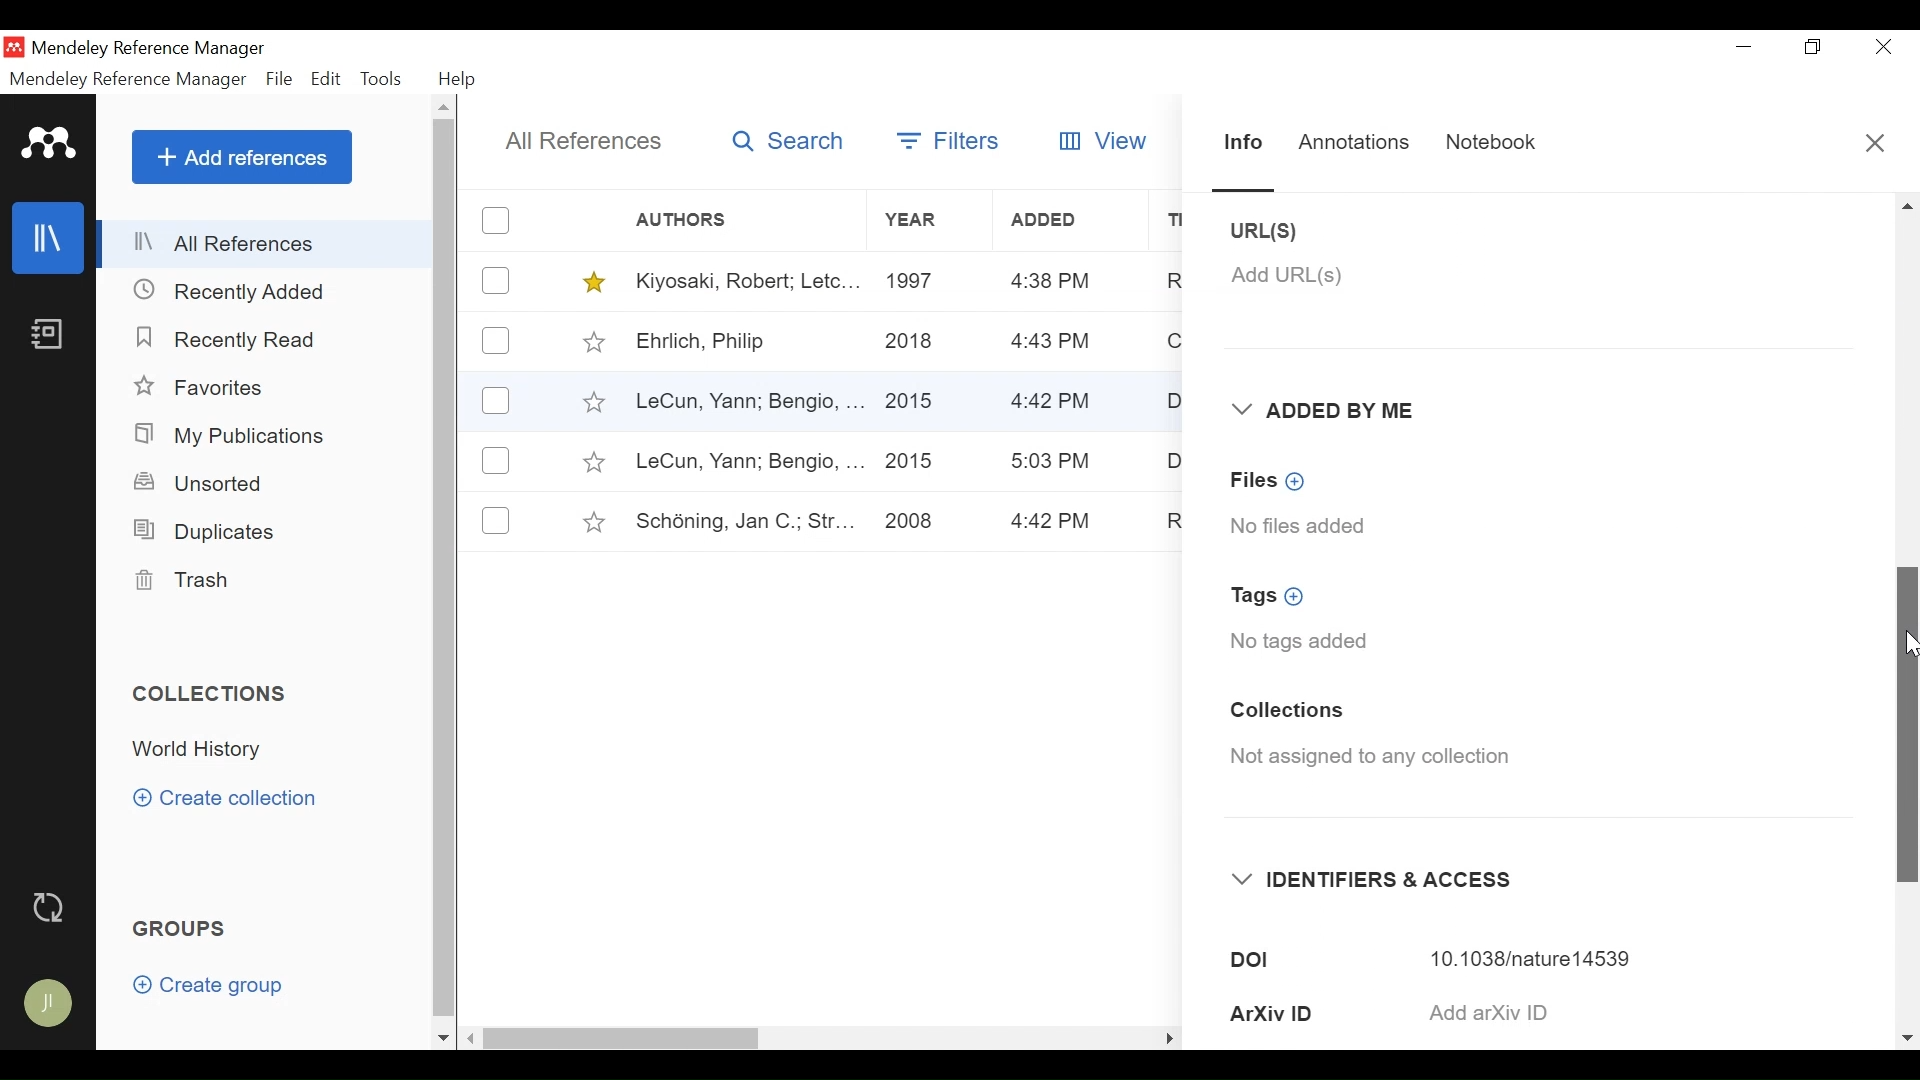 The width and height of the screenshot is (1920, 1080). Describe the element at coordinates (213, 389) in the screenshot. I see `Favorites` at that location.